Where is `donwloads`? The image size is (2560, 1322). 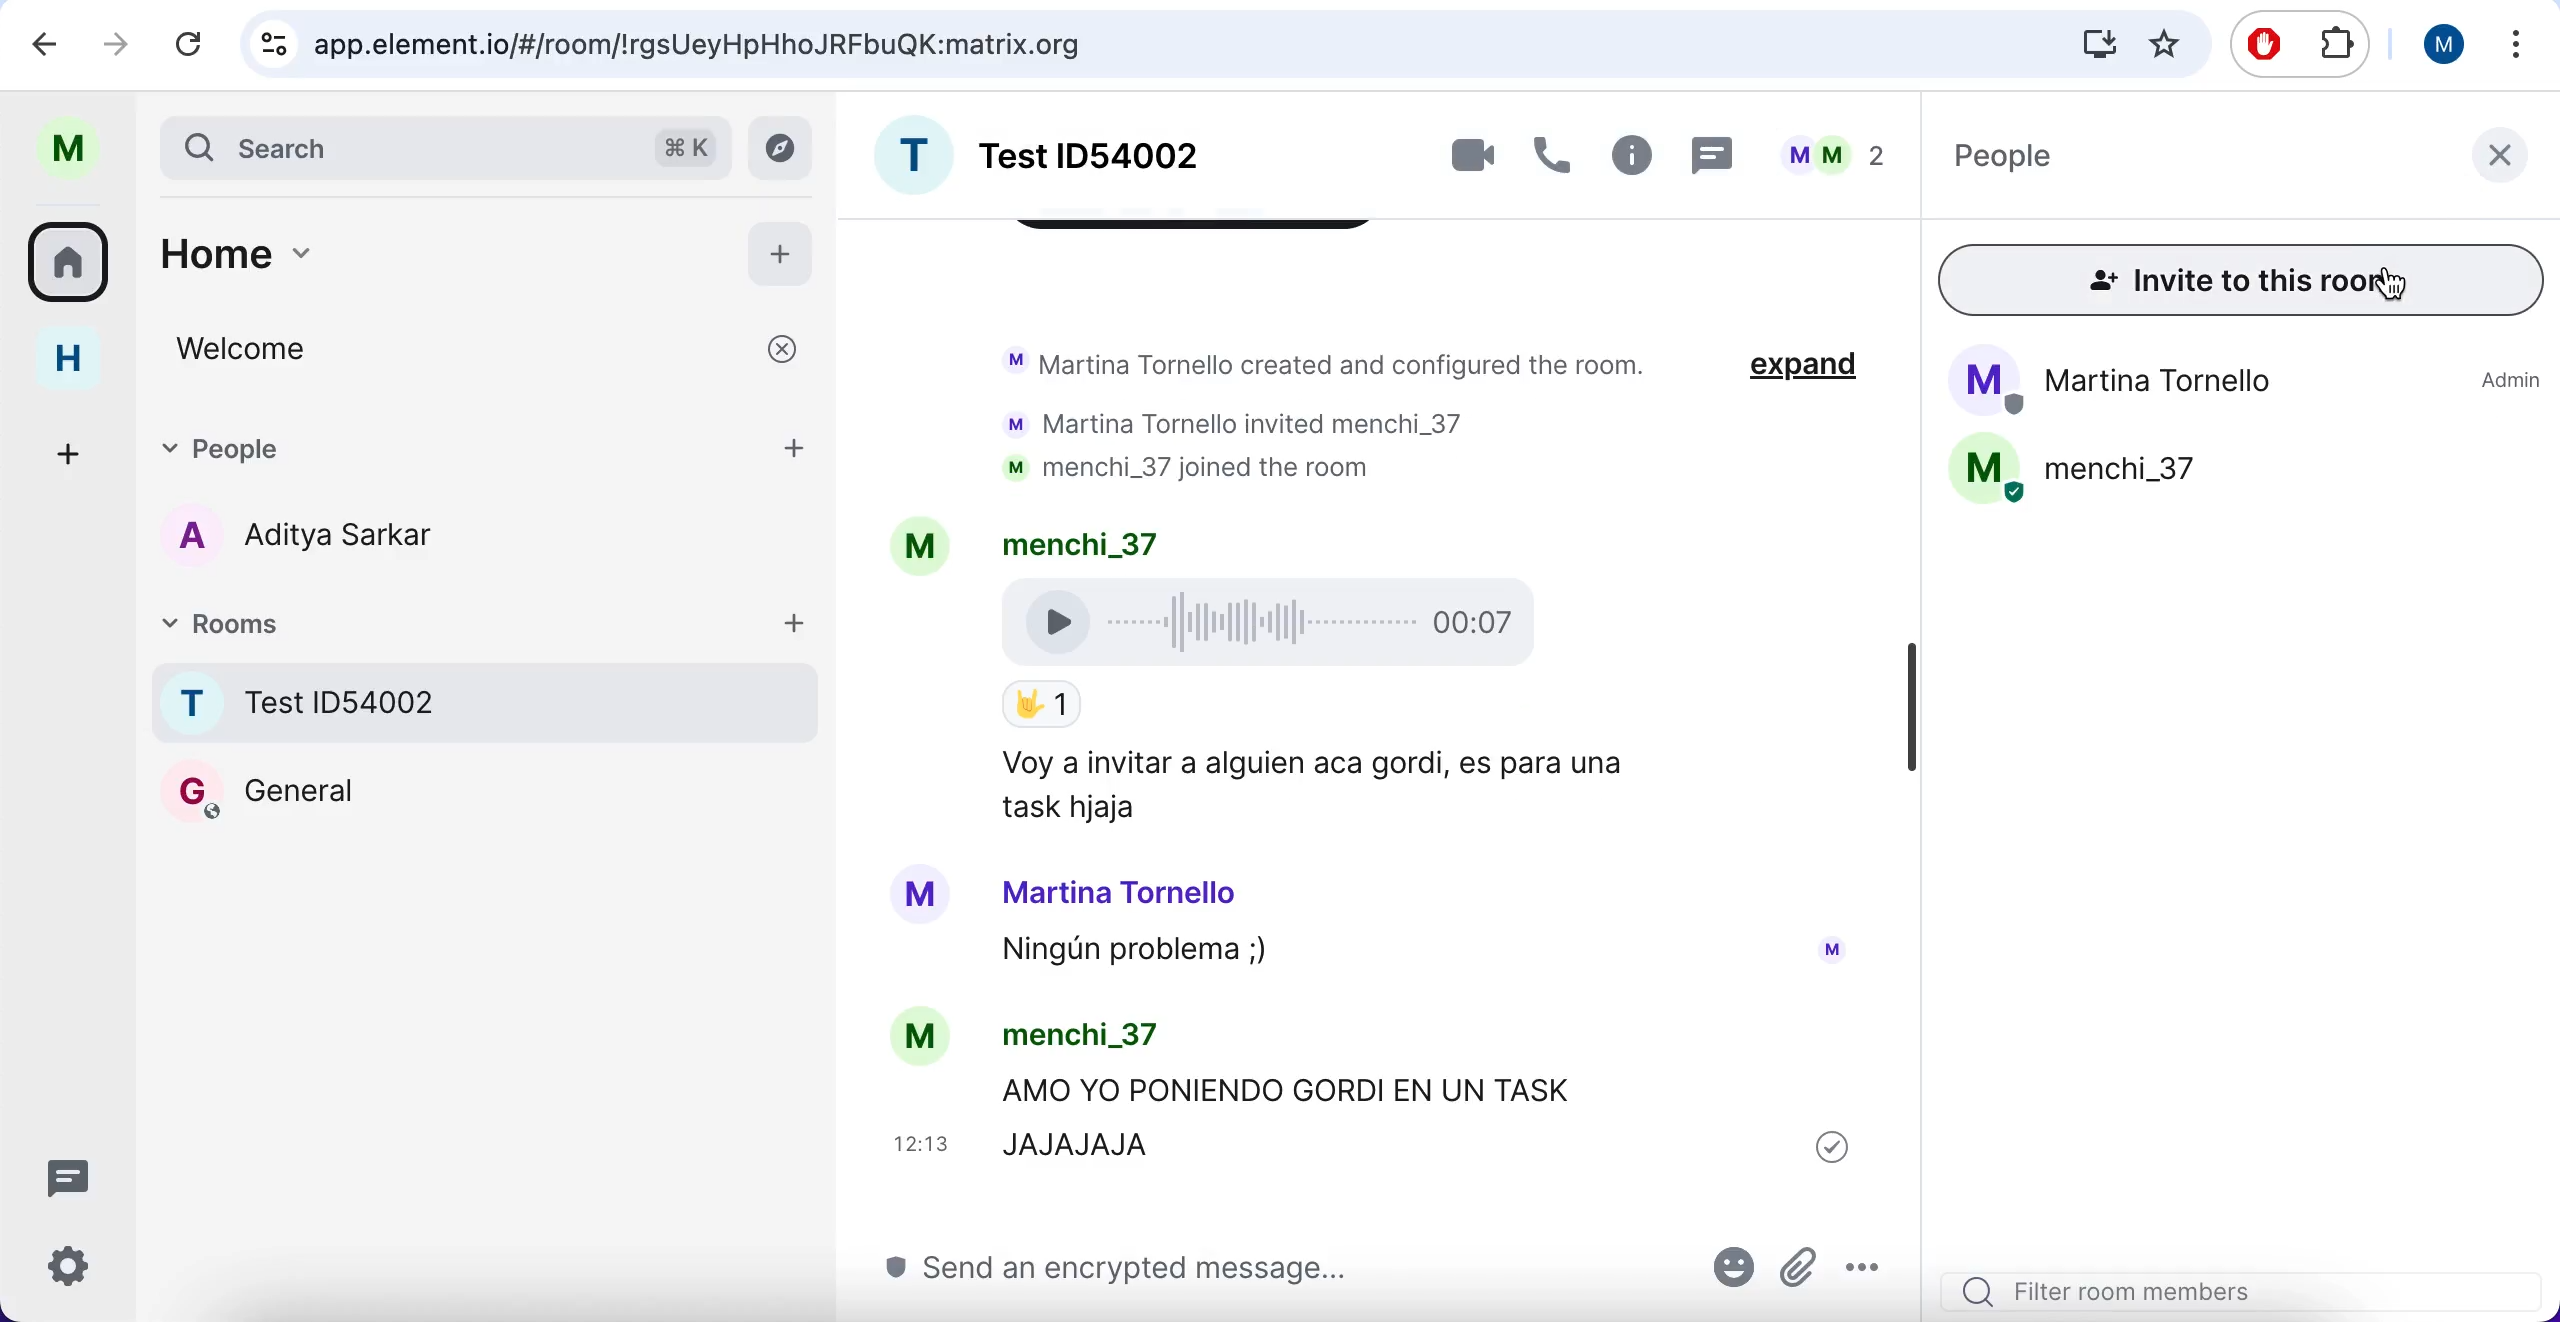 donwloads is located at coordinates (2093, 46).